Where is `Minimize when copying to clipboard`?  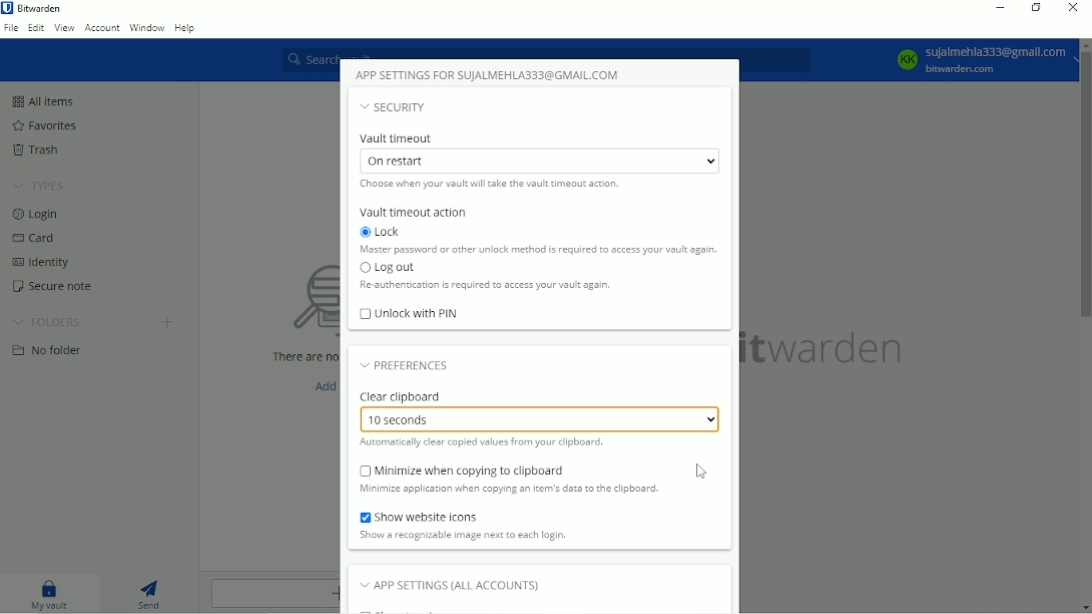
Minimize when copying to clipboard is located at coordinates (462, 471).